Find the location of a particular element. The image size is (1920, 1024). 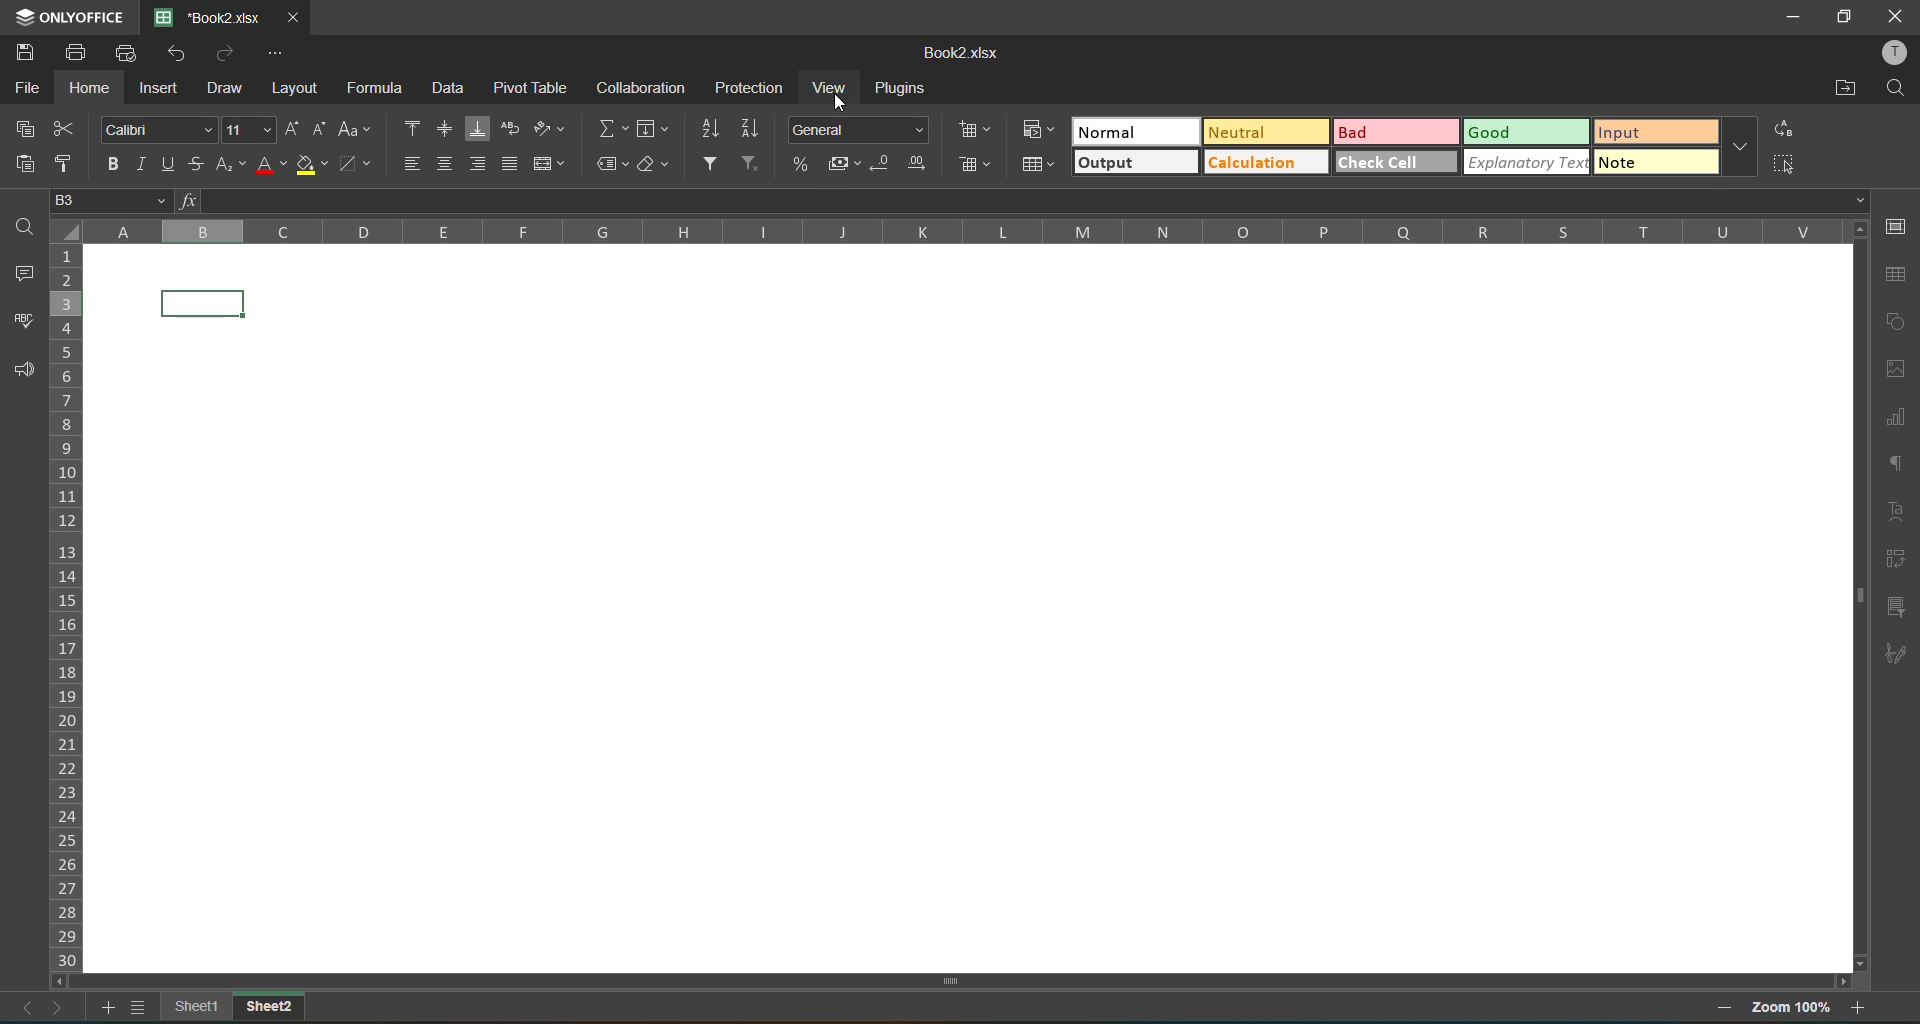

paste is located at coordinates (19, 164).